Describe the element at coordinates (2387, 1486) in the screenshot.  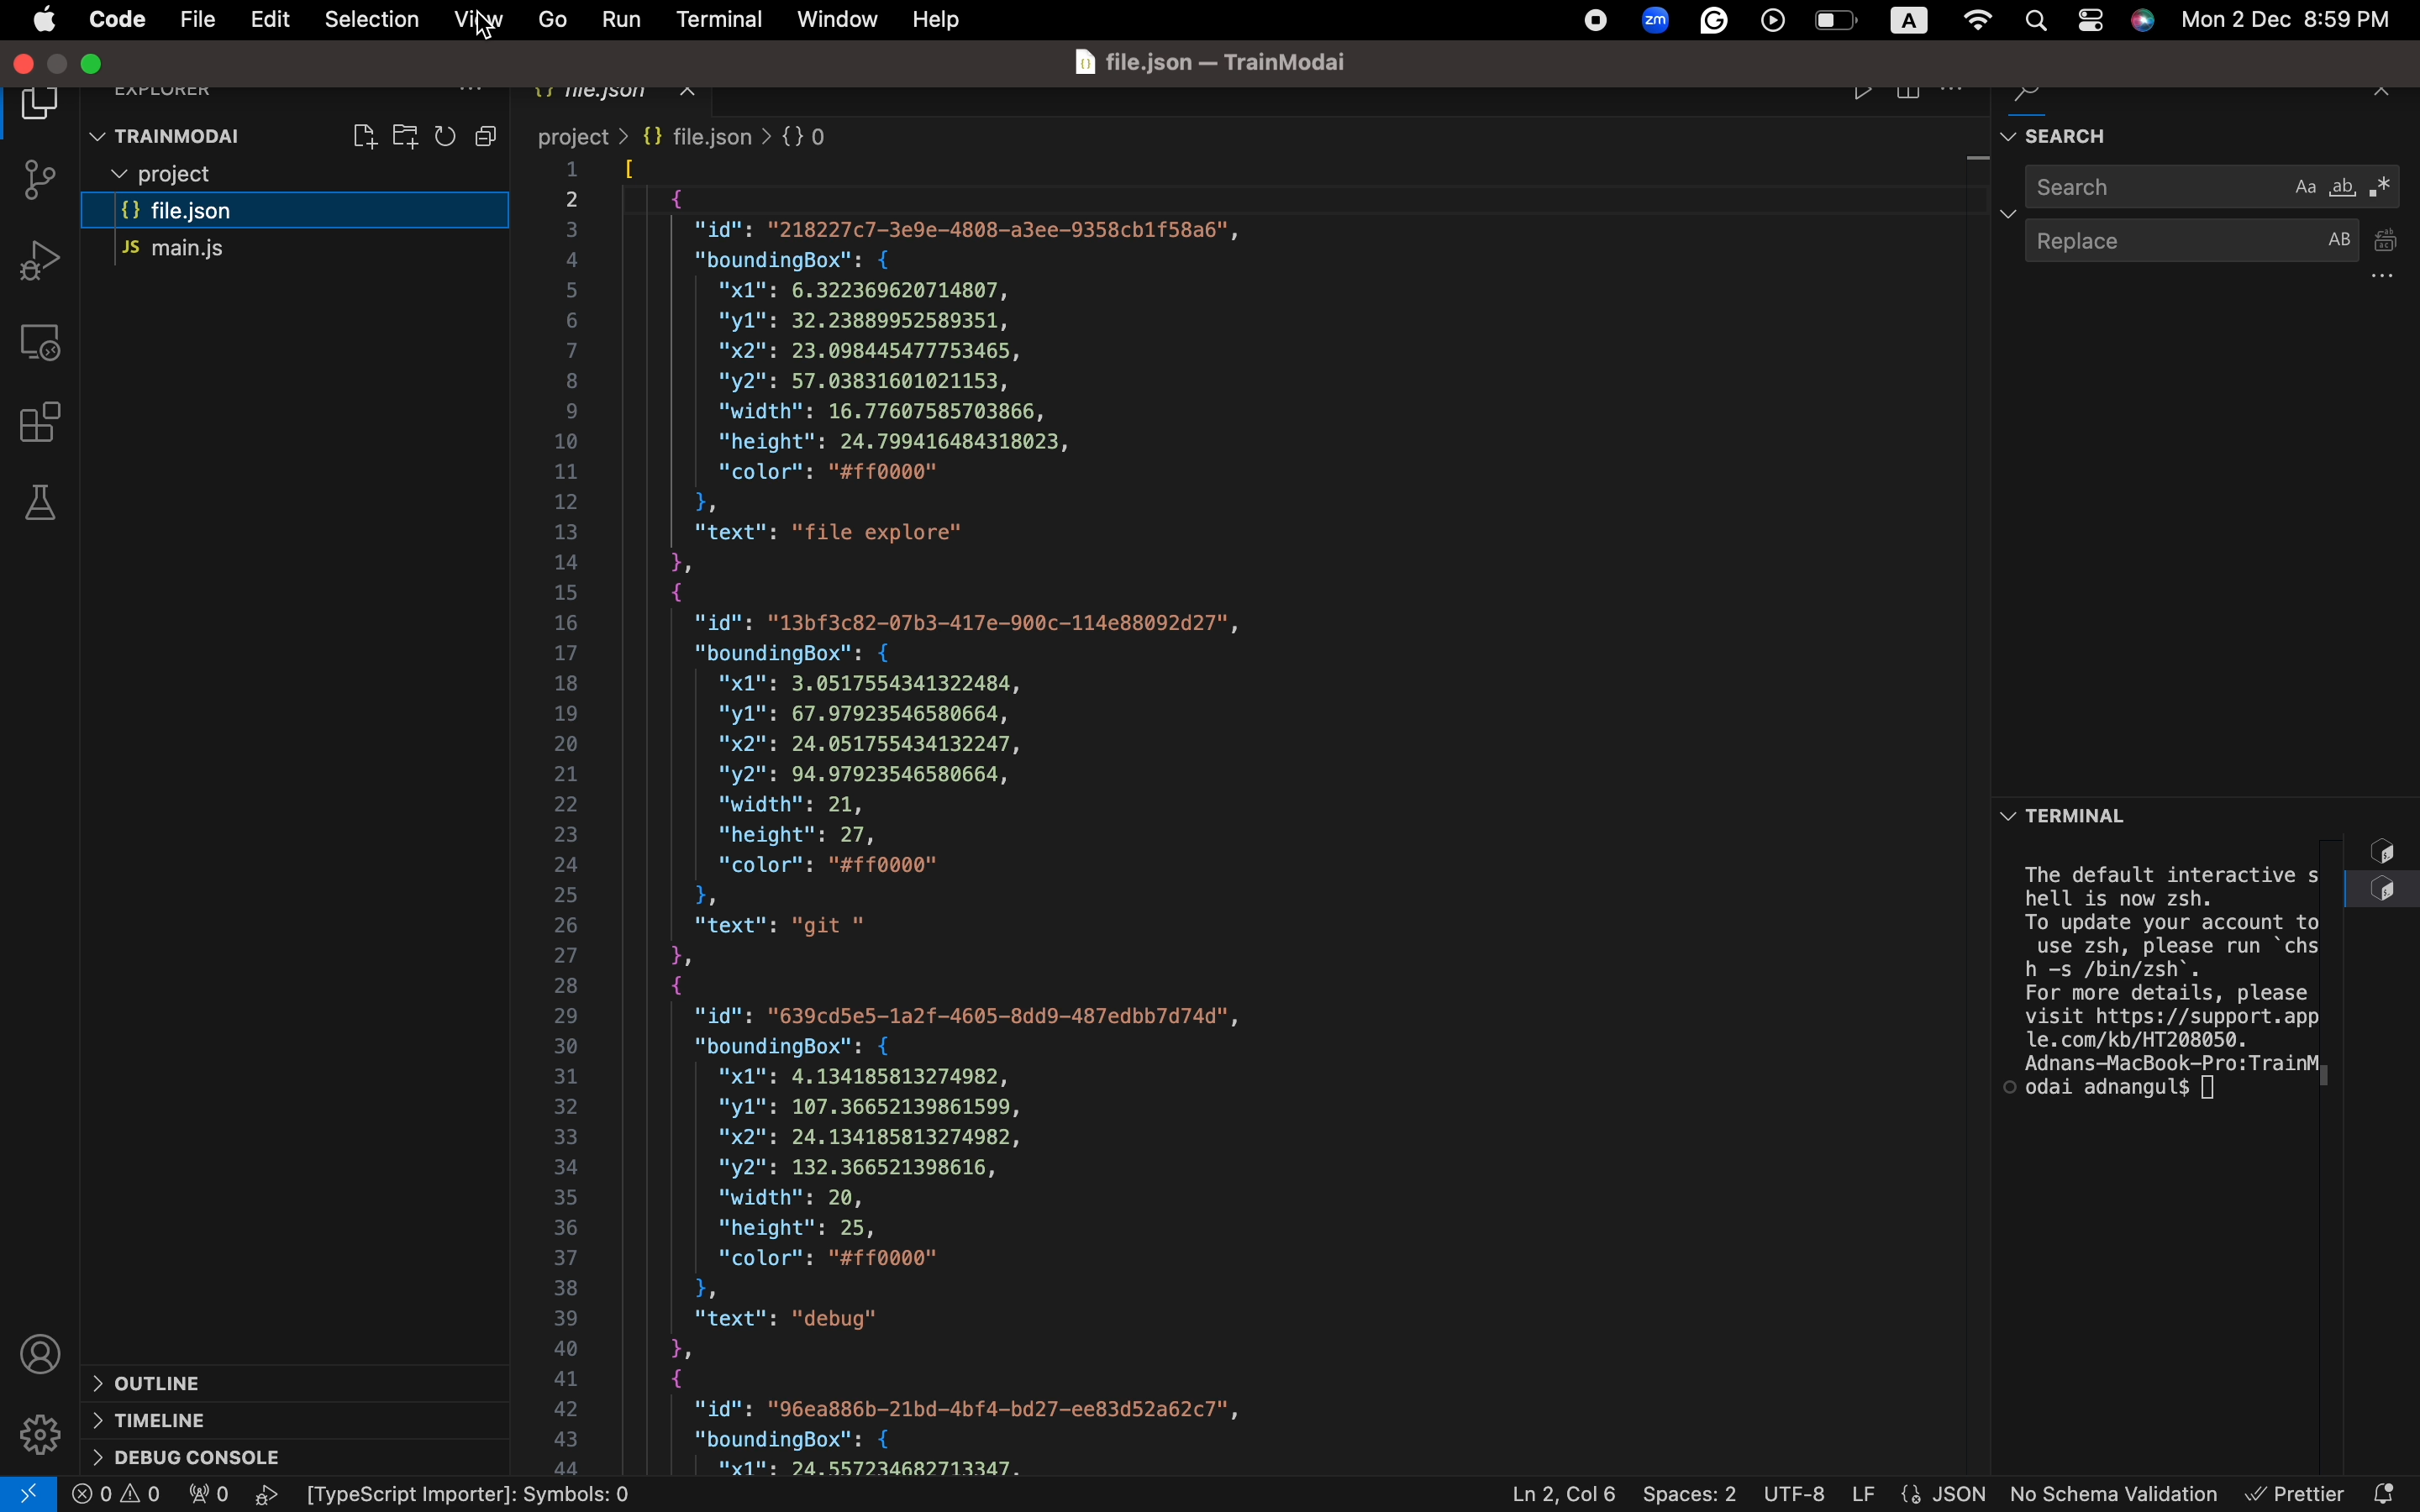
I see `notification` at that location.